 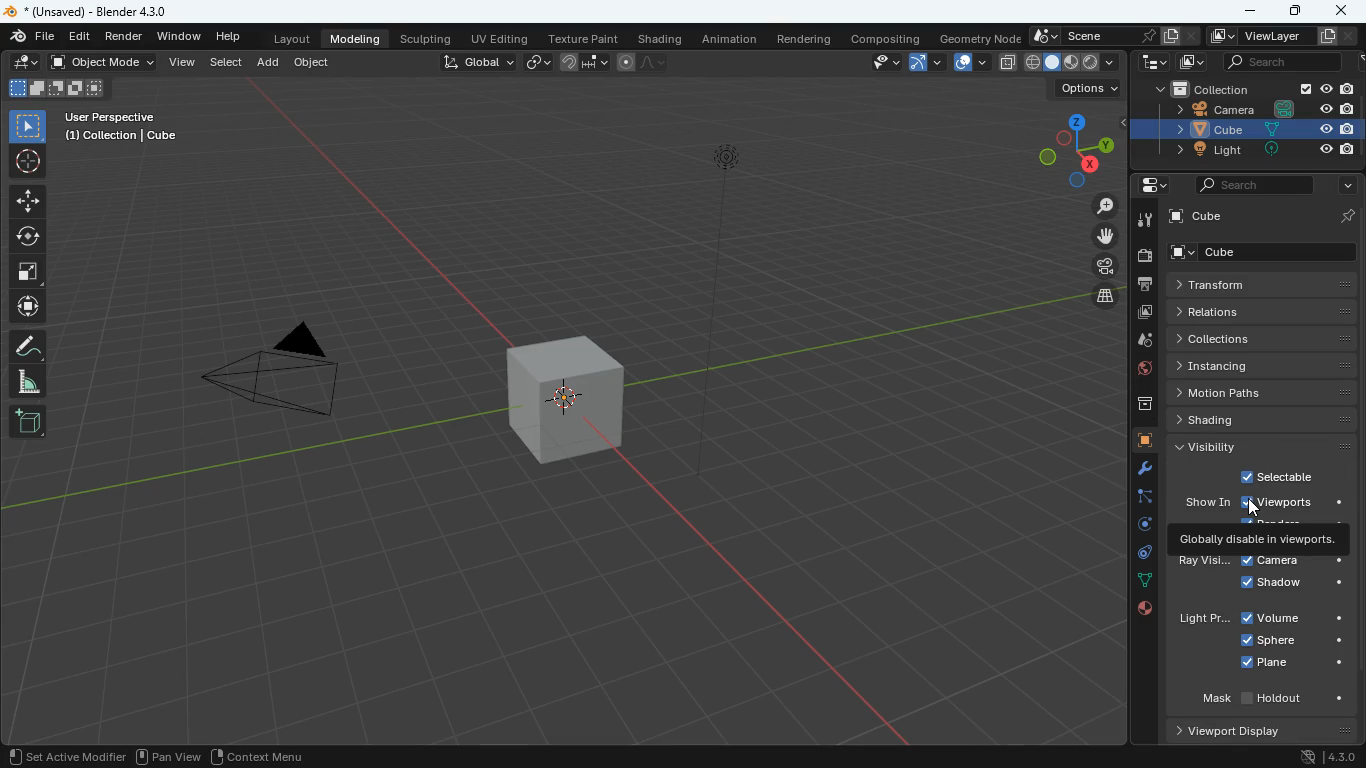 I want to click on control, so click(x=1139, y=554).